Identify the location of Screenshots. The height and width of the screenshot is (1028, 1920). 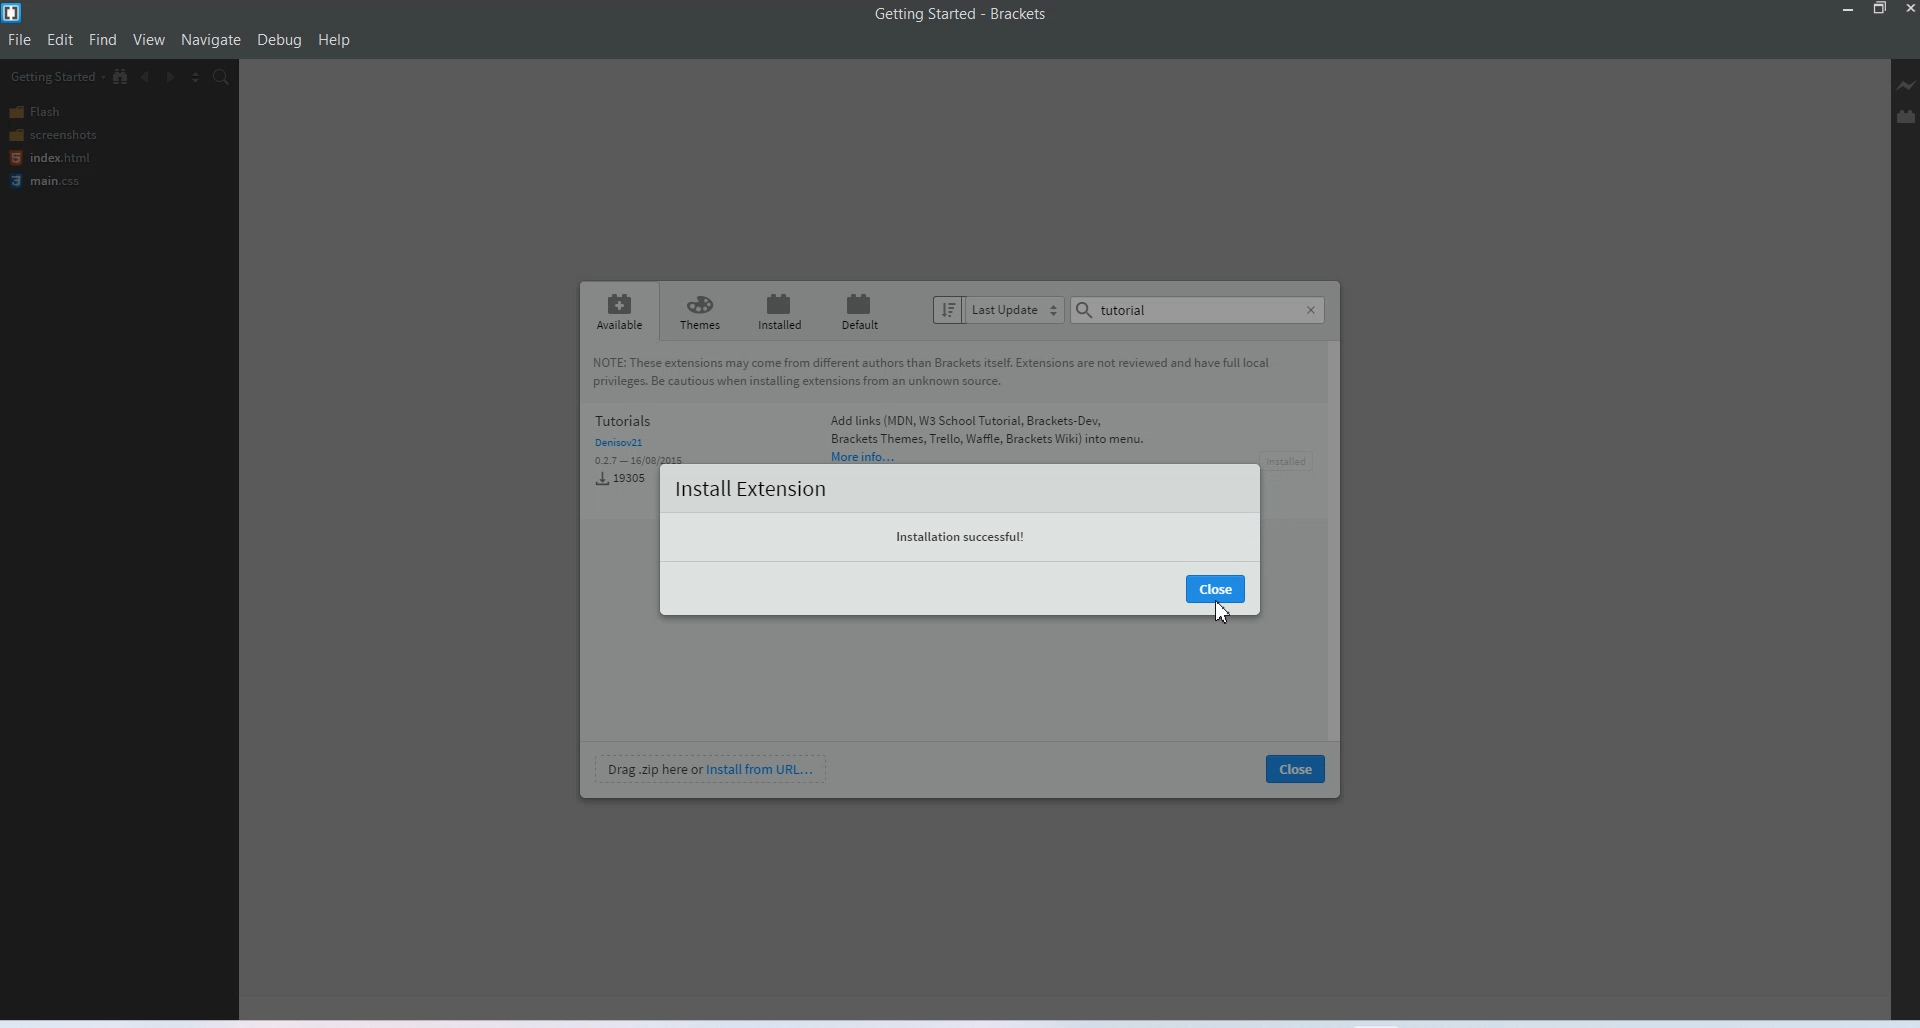
(54, 135).